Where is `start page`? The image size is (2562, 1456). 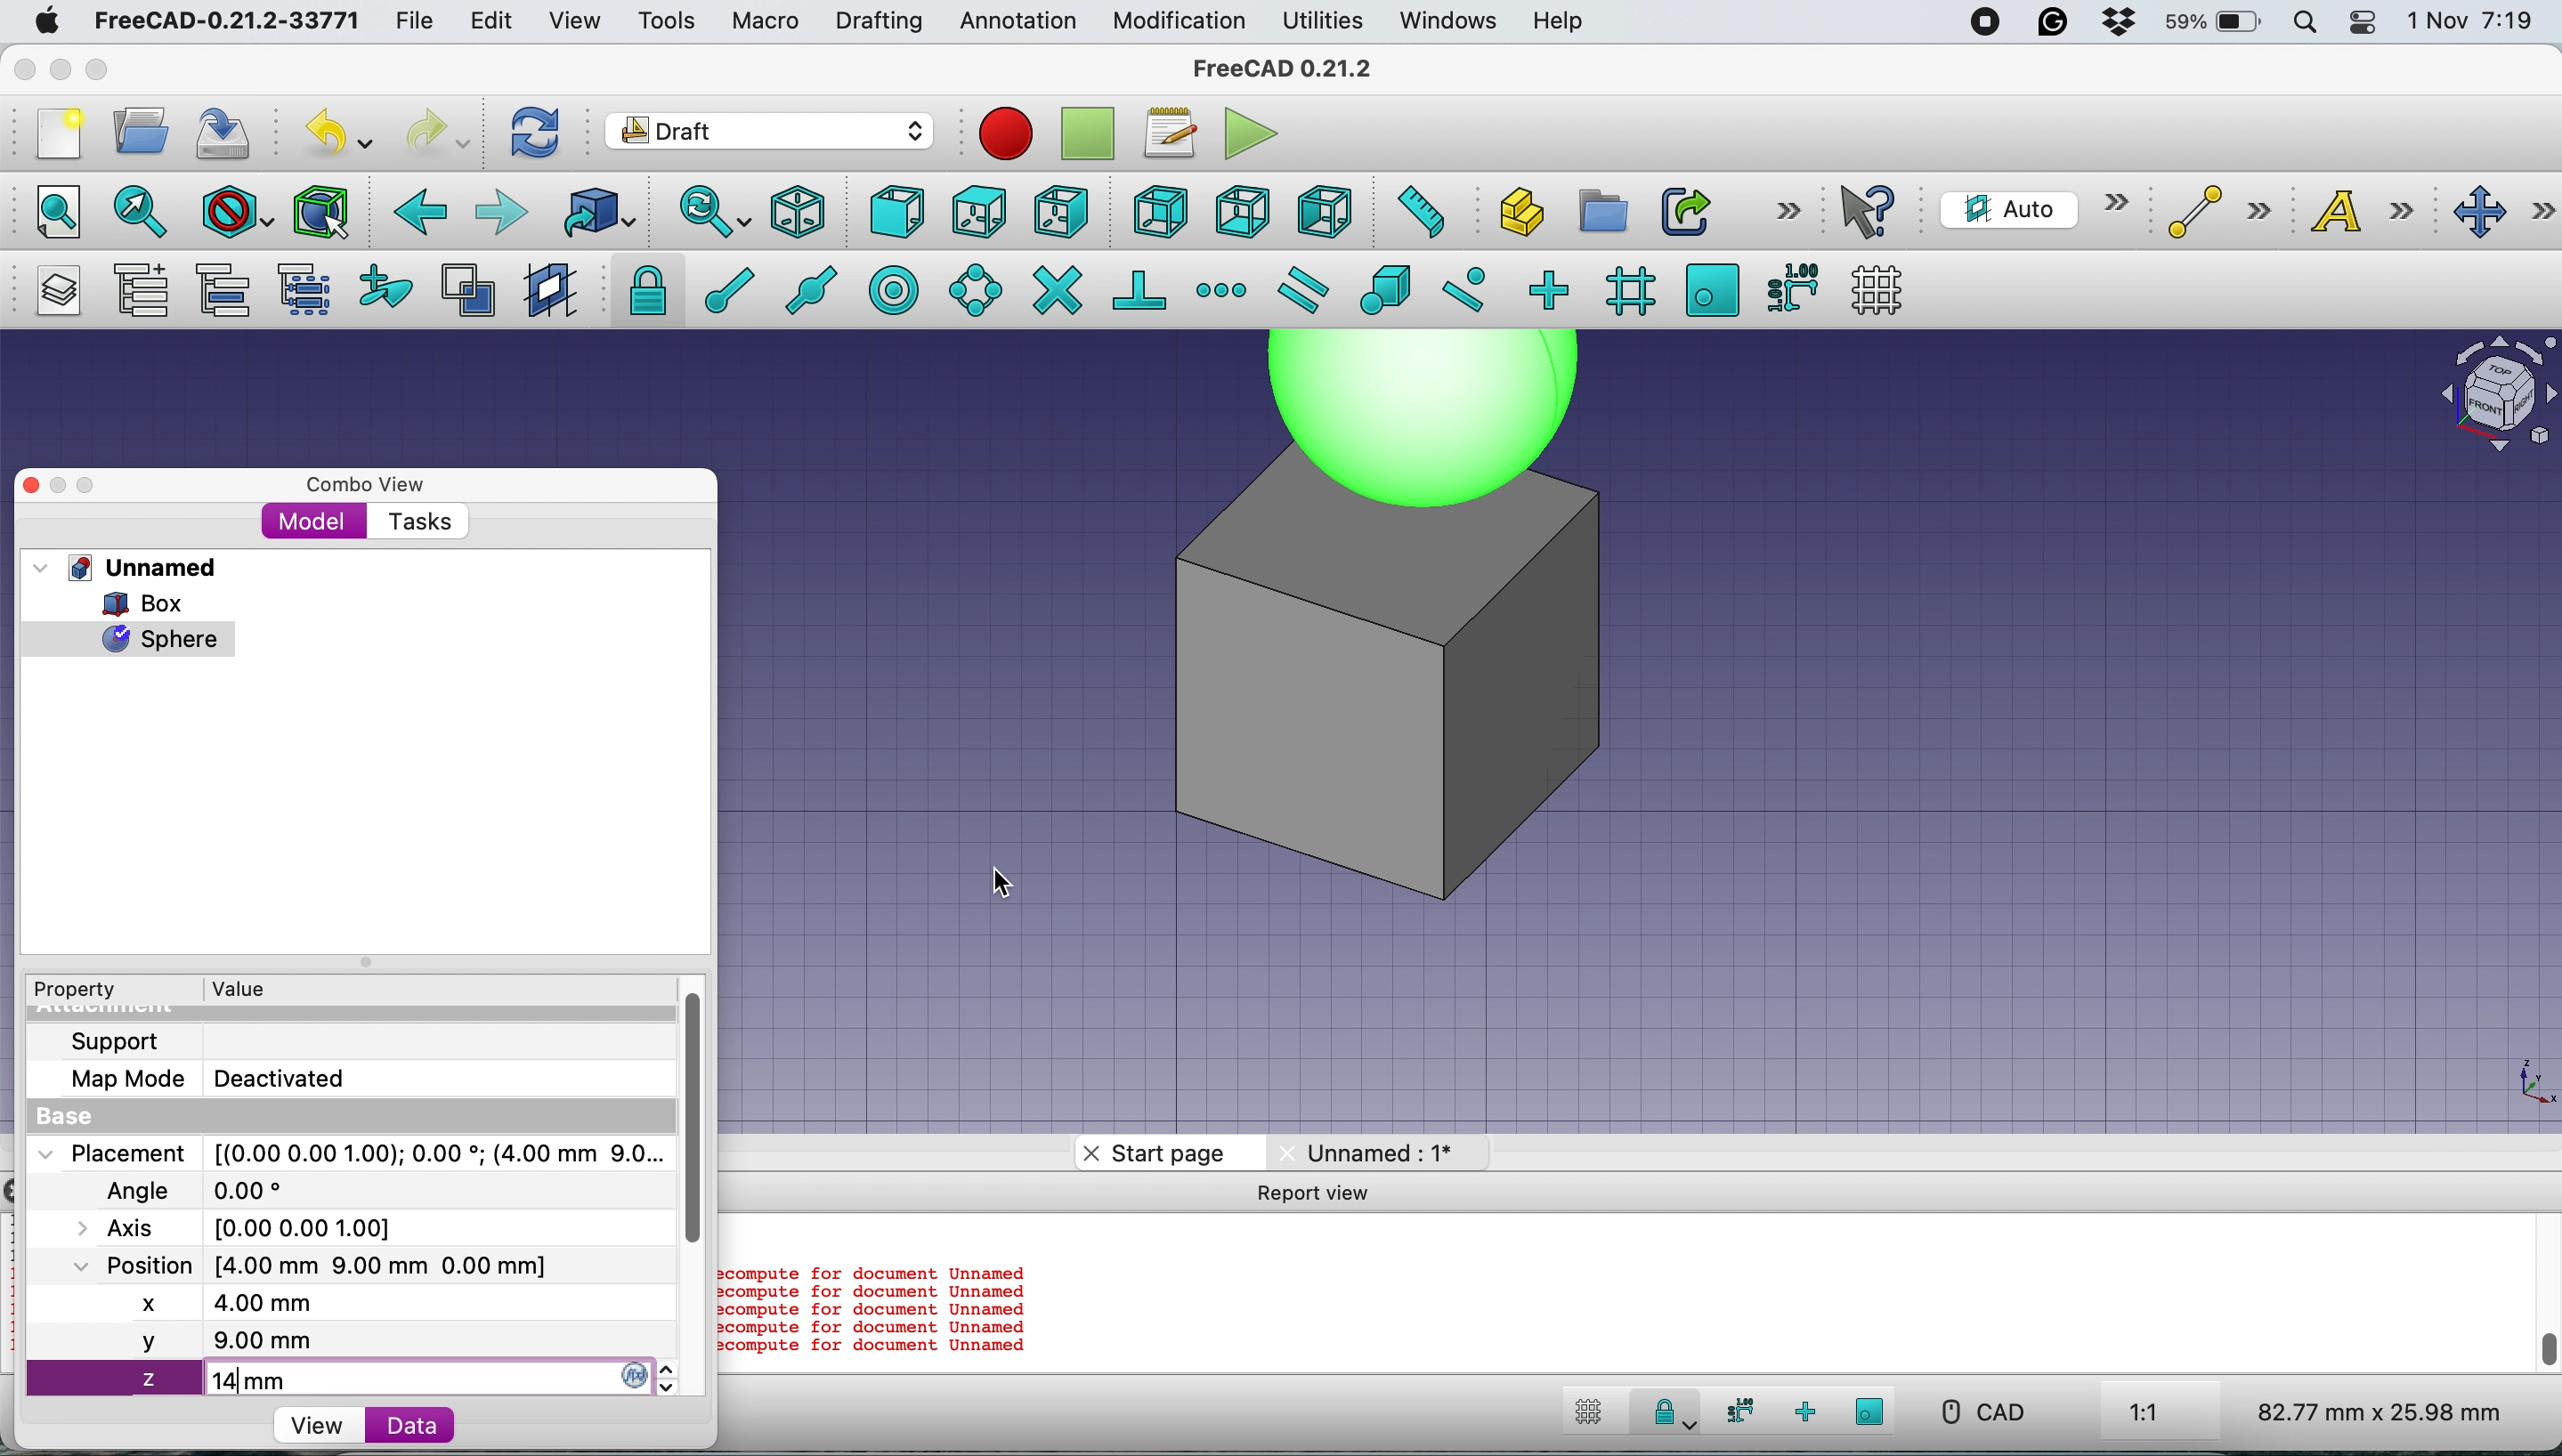 start page is located at coordinates (1168, 1154).